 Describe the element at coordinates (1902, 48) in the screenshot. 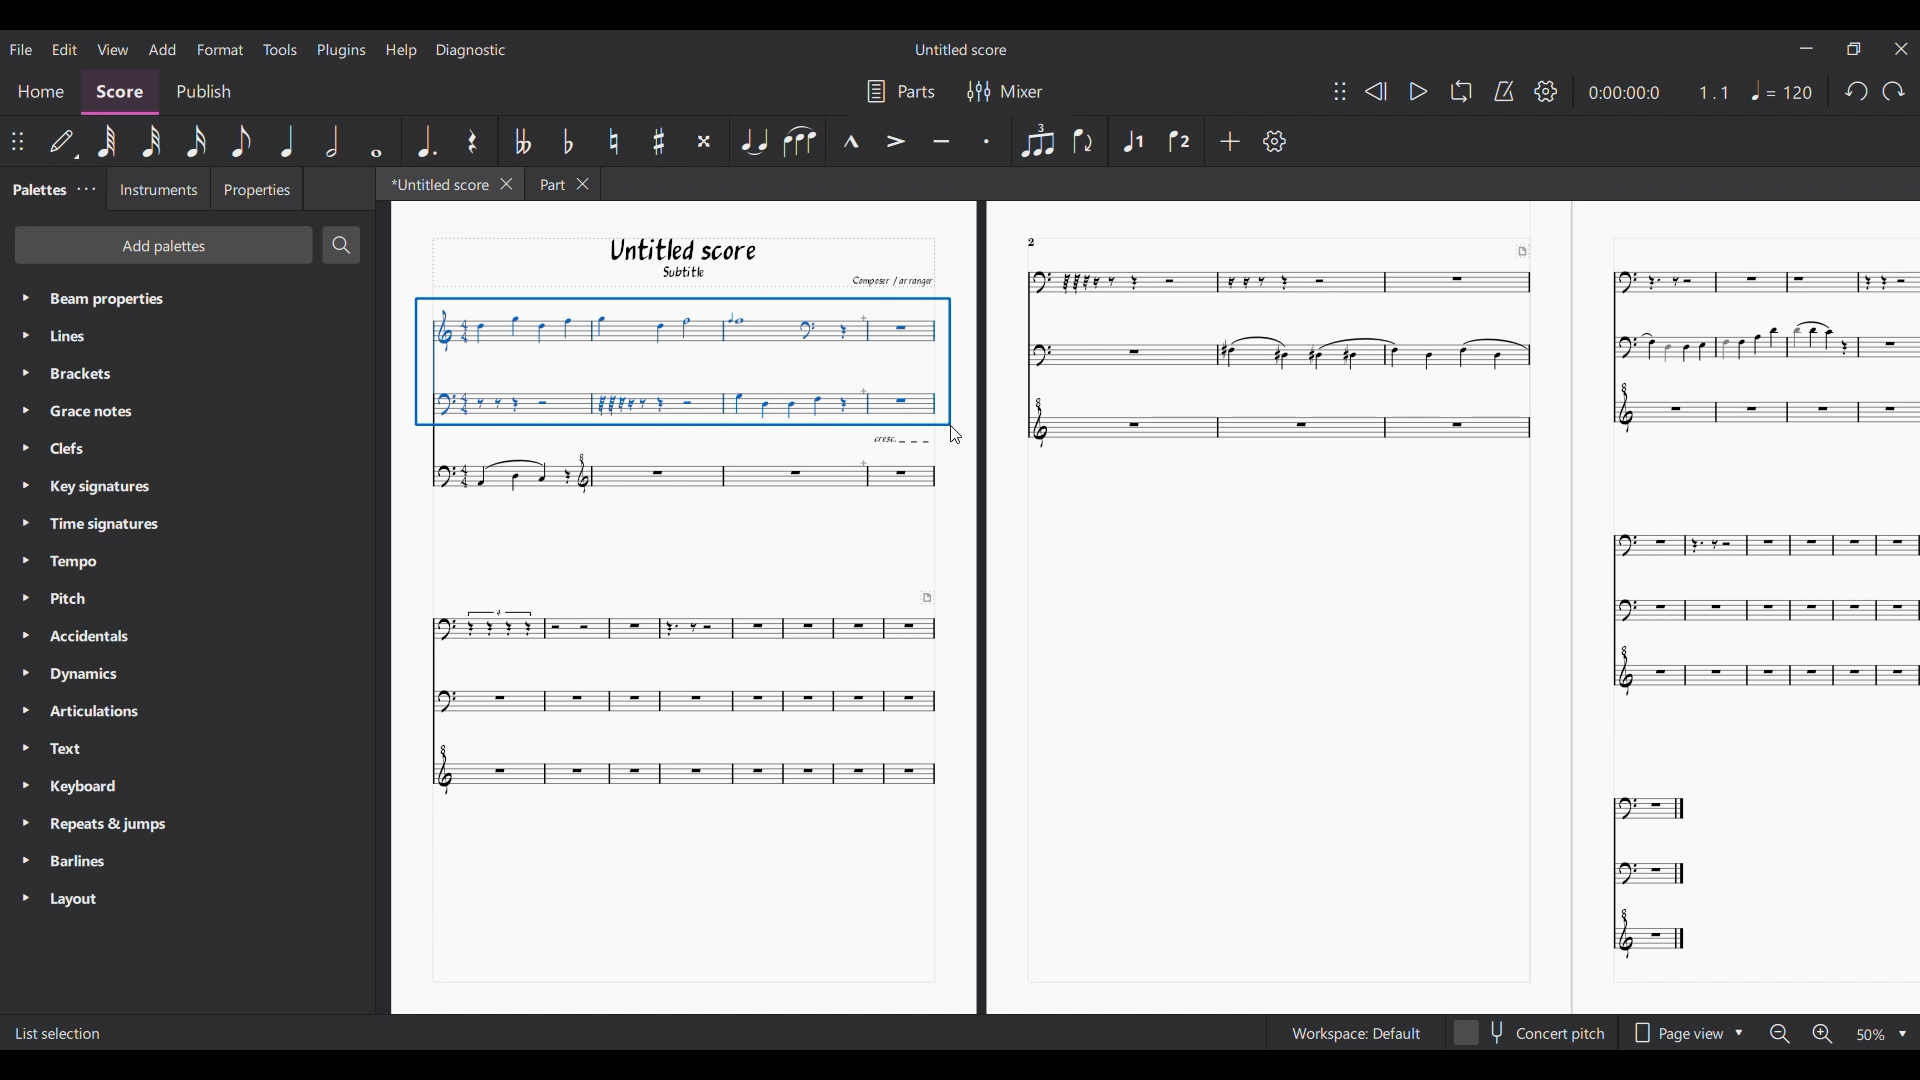

I see `Close ` at that location.